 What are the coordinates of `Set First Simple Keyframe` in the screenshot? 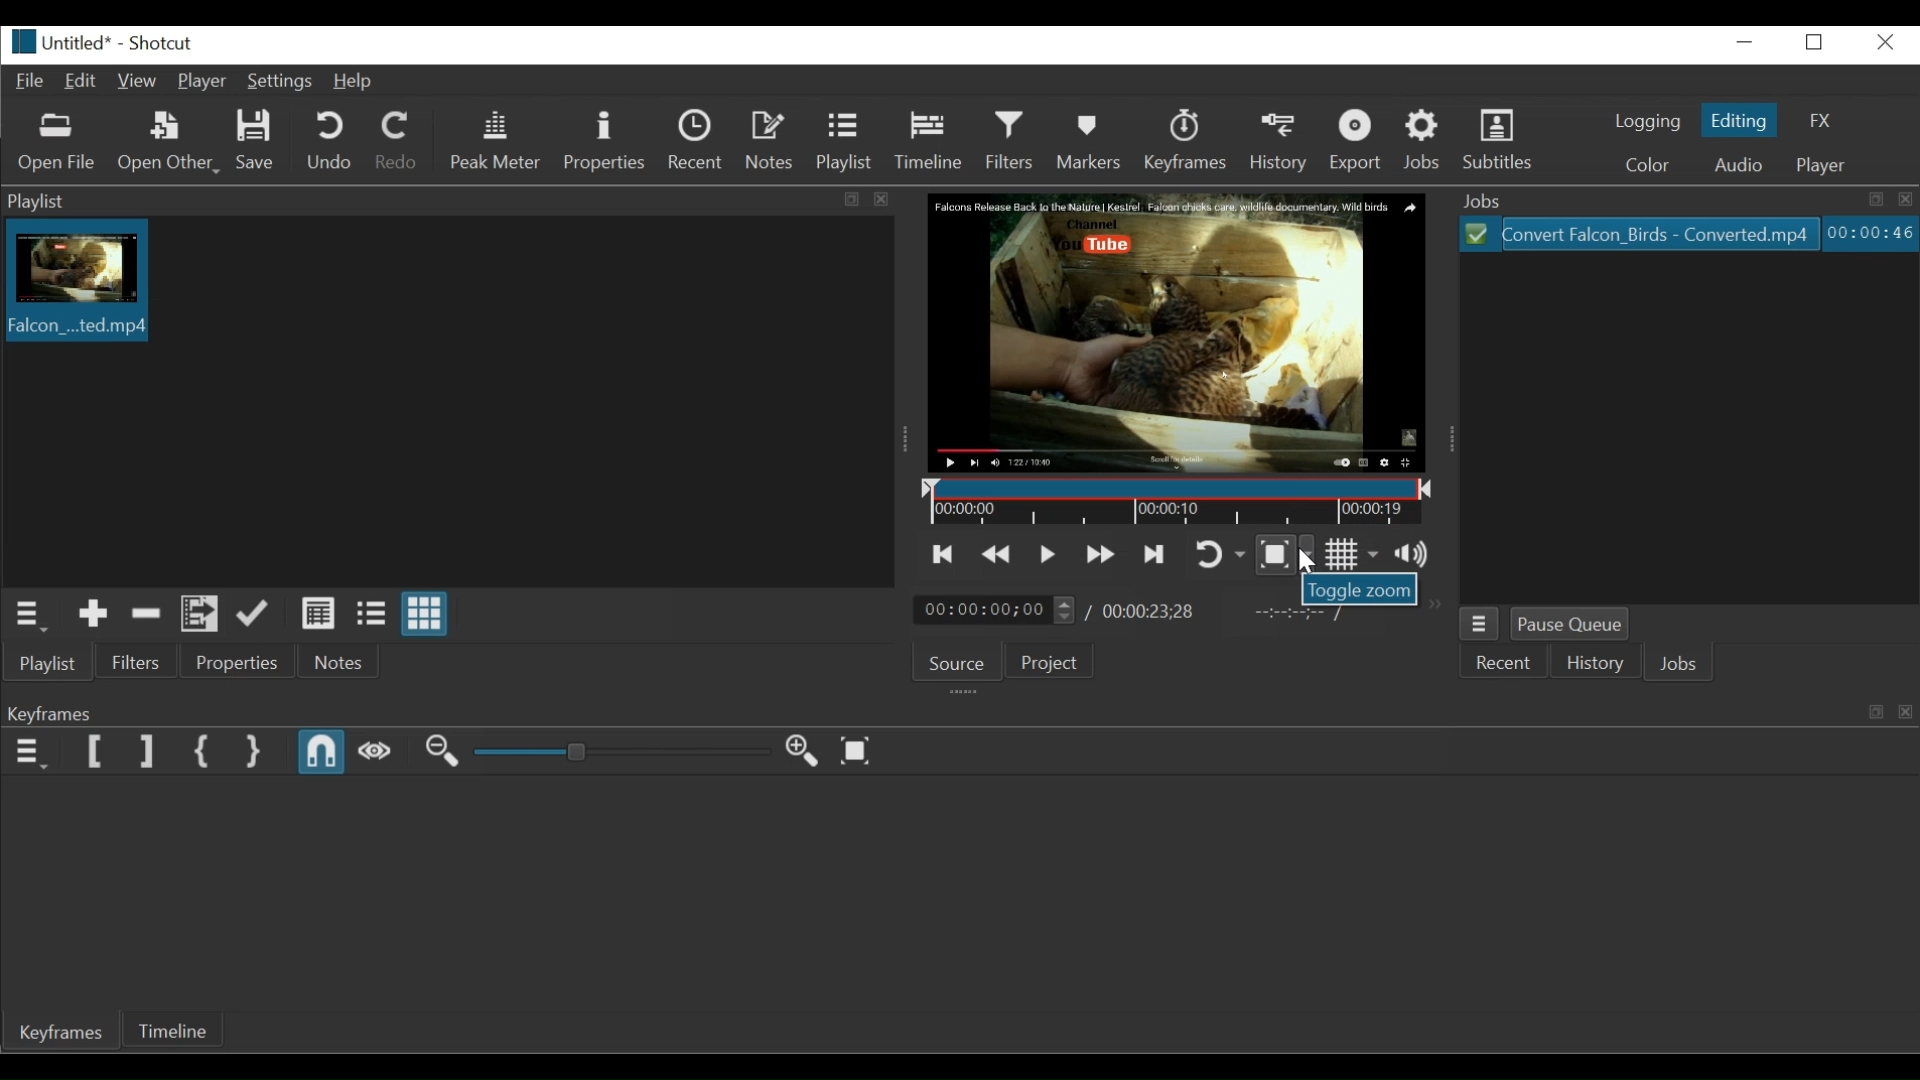 It's located at (201, 752).